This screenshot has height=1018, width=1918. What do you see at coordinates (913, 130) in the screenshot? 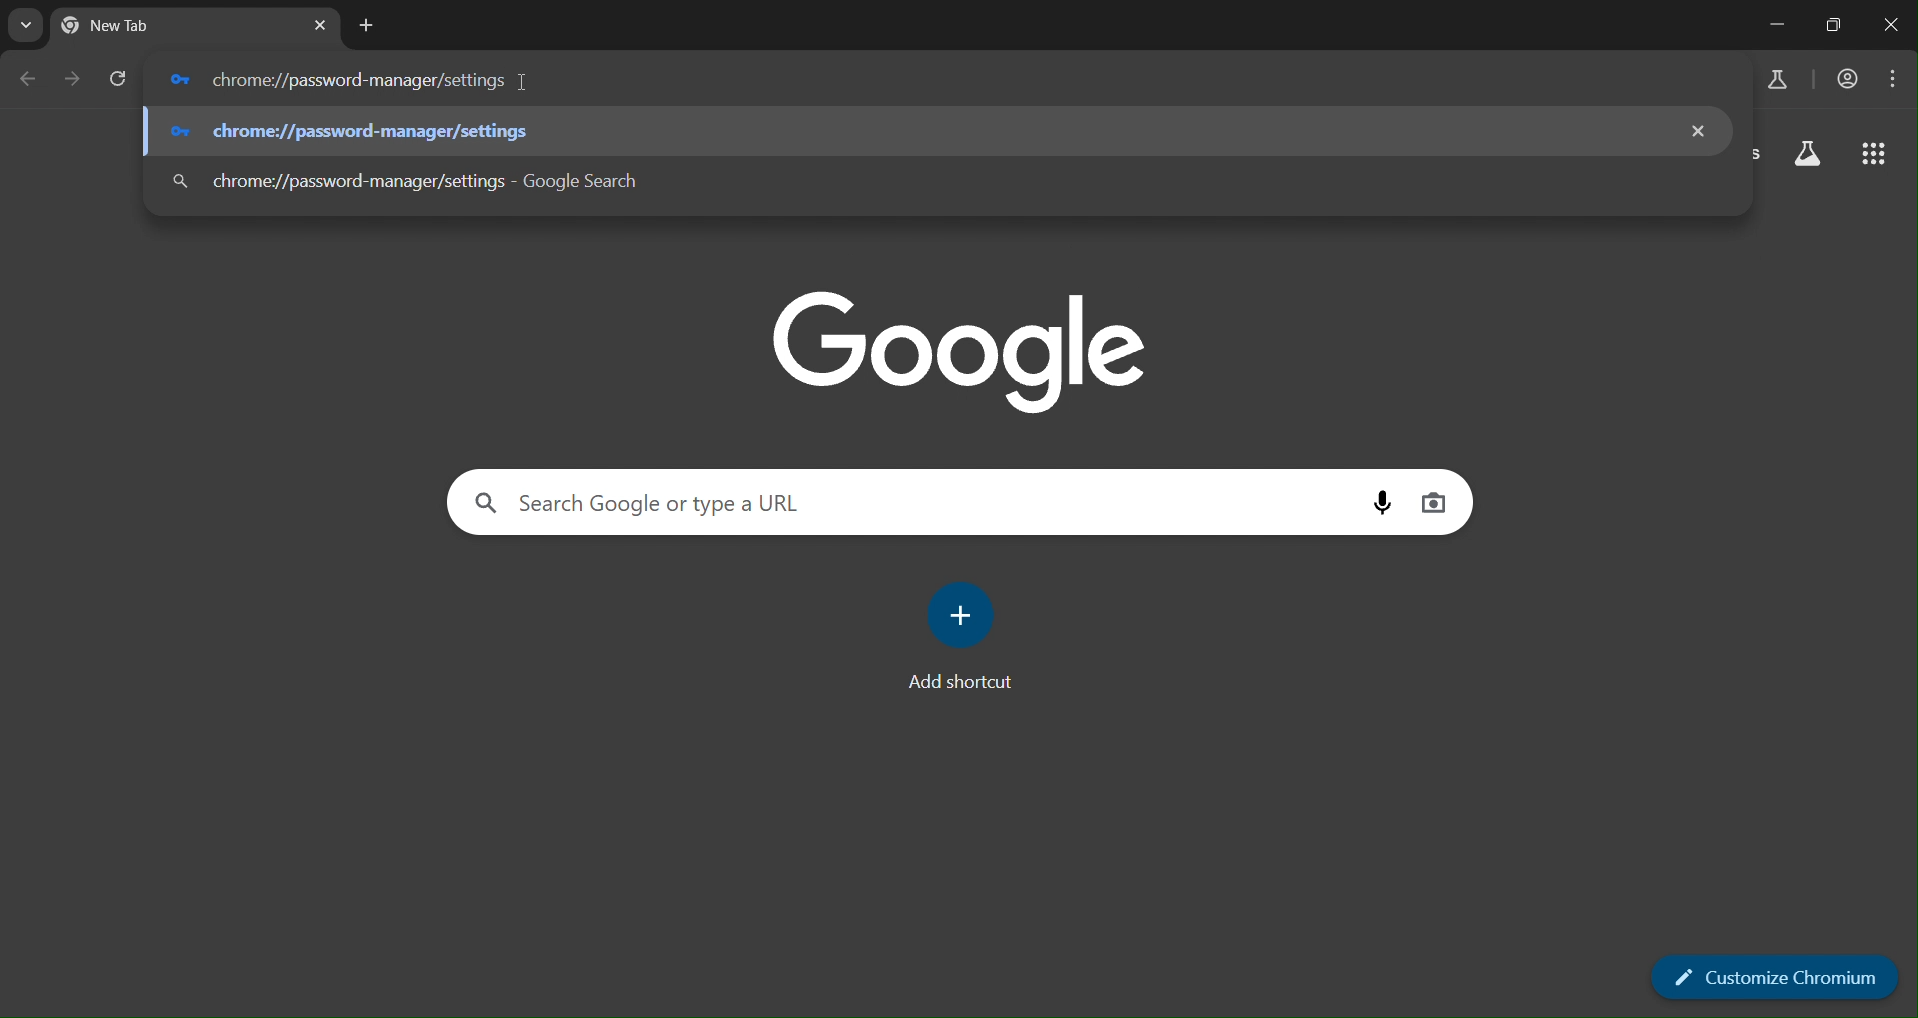
I see `chrome://password-manager/settings` at bounding box center [913, 130].